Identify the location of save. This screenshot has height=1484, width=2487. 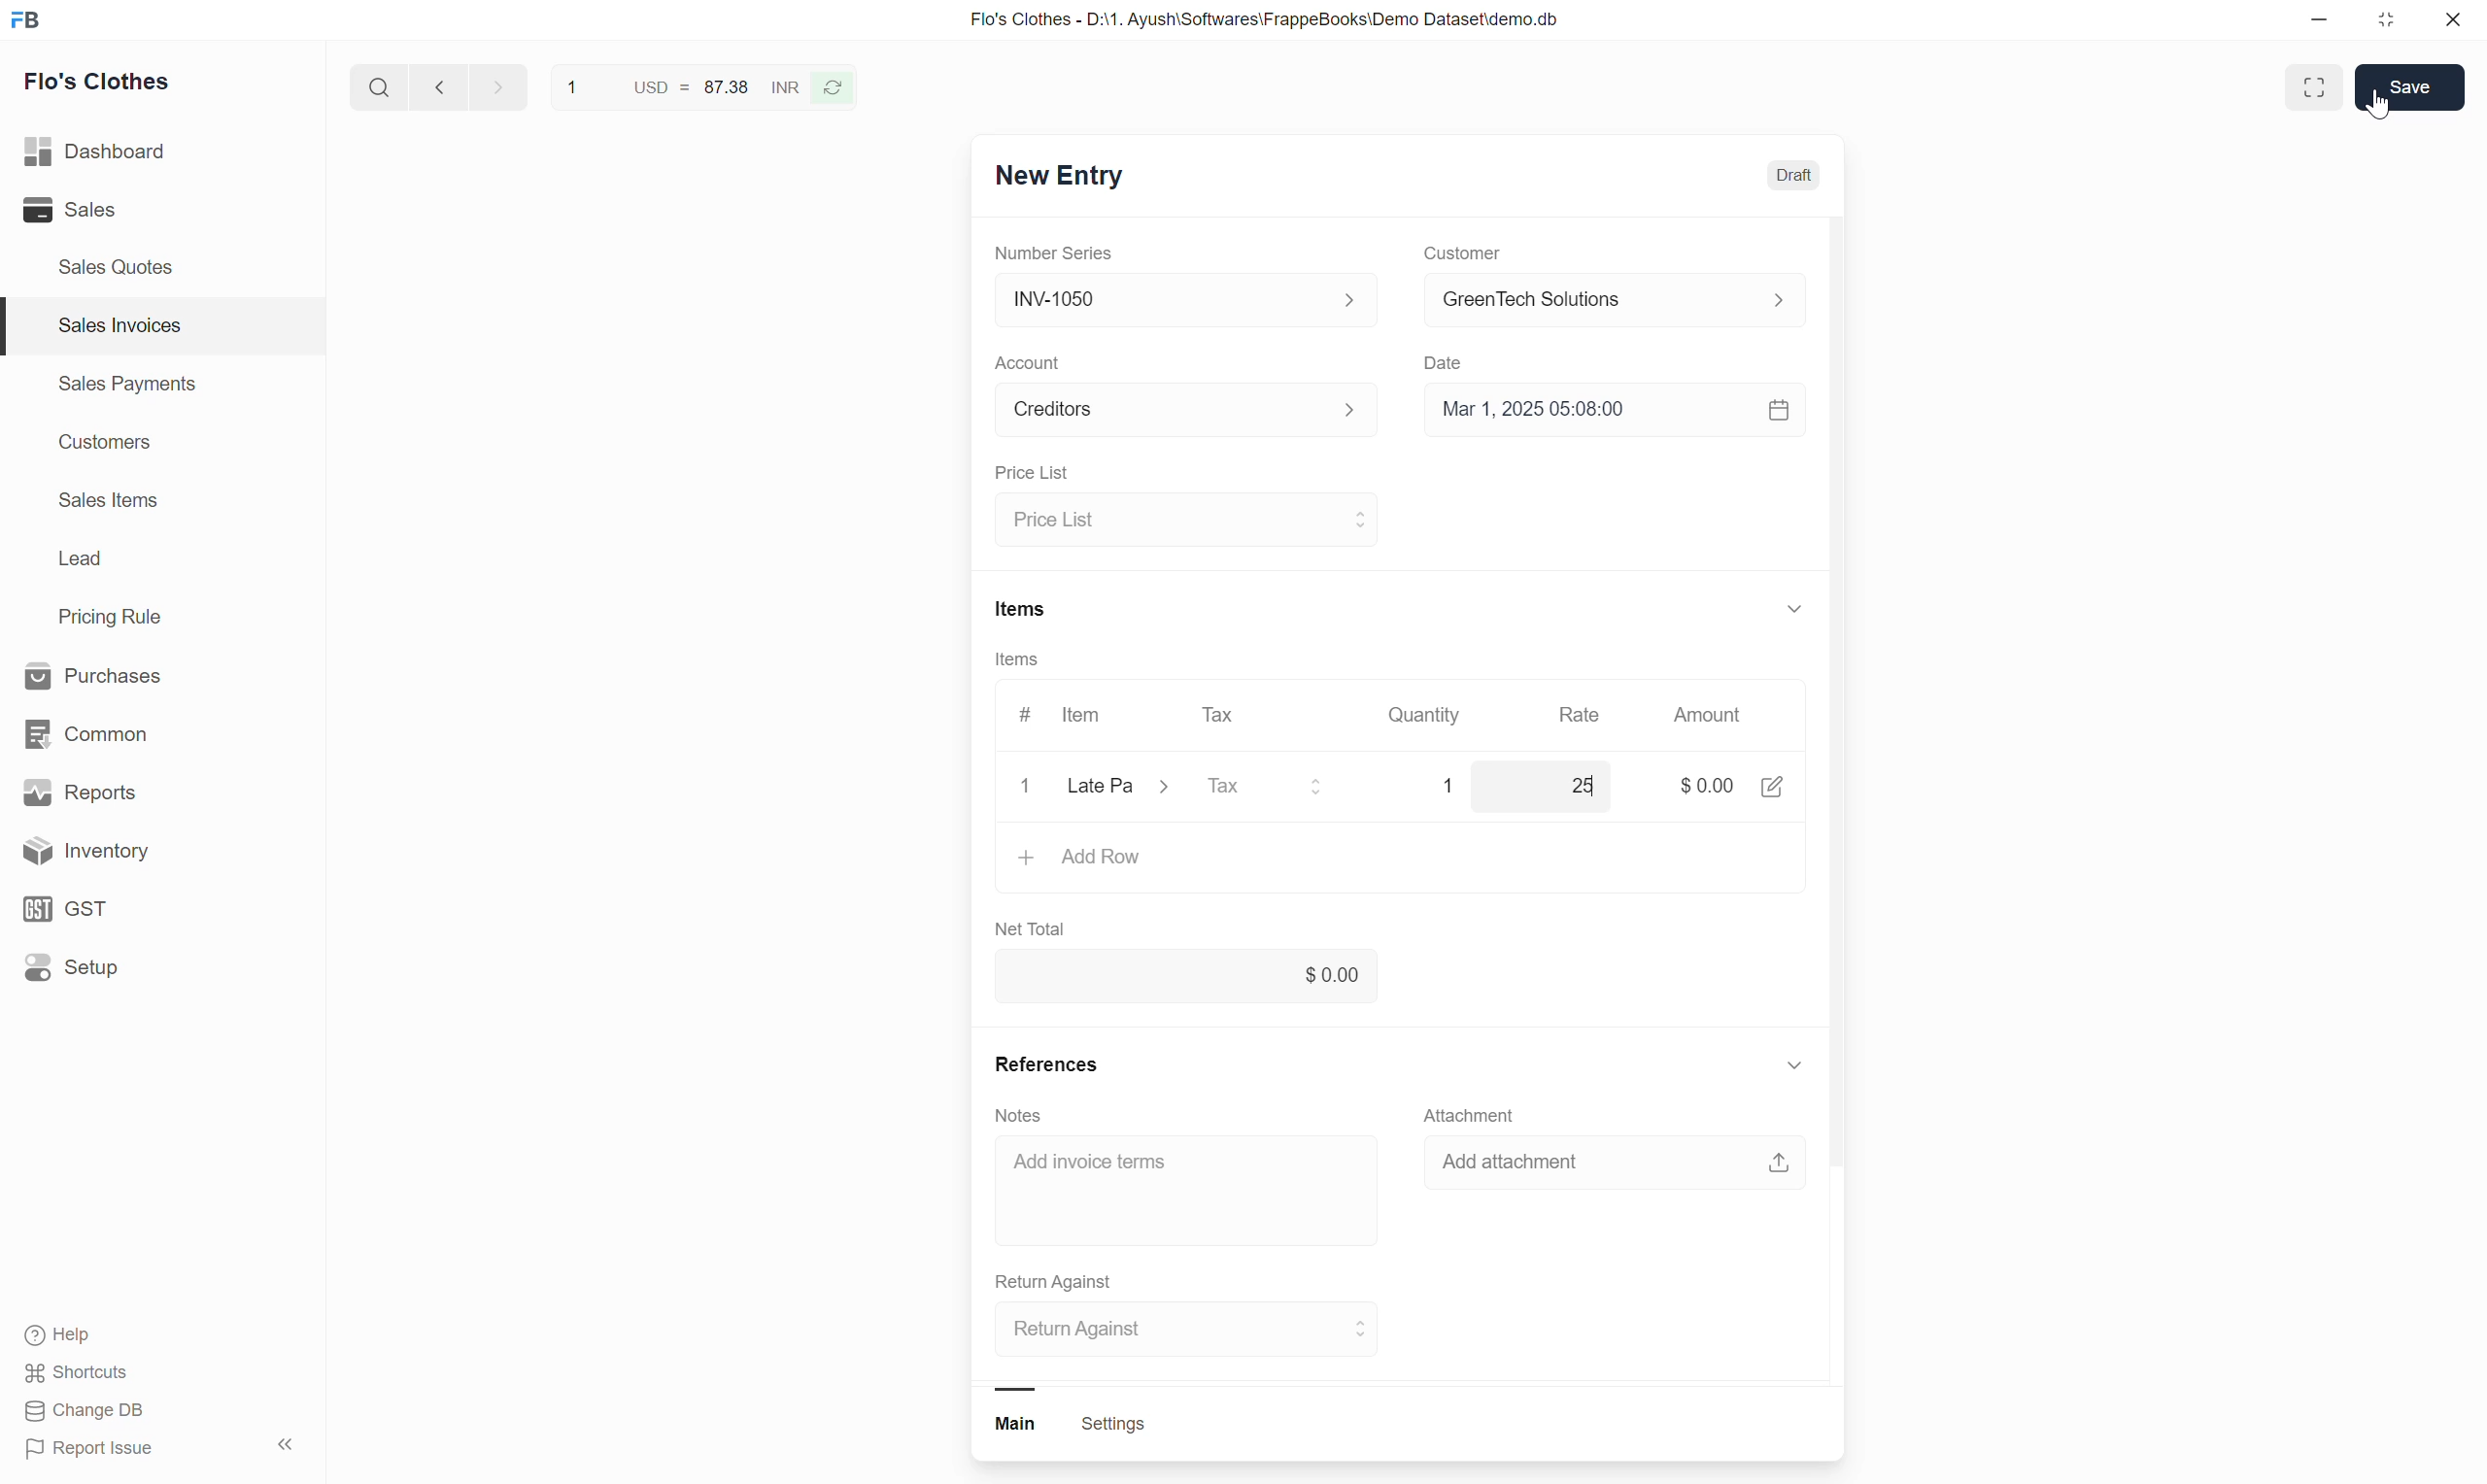
(2408, 89).